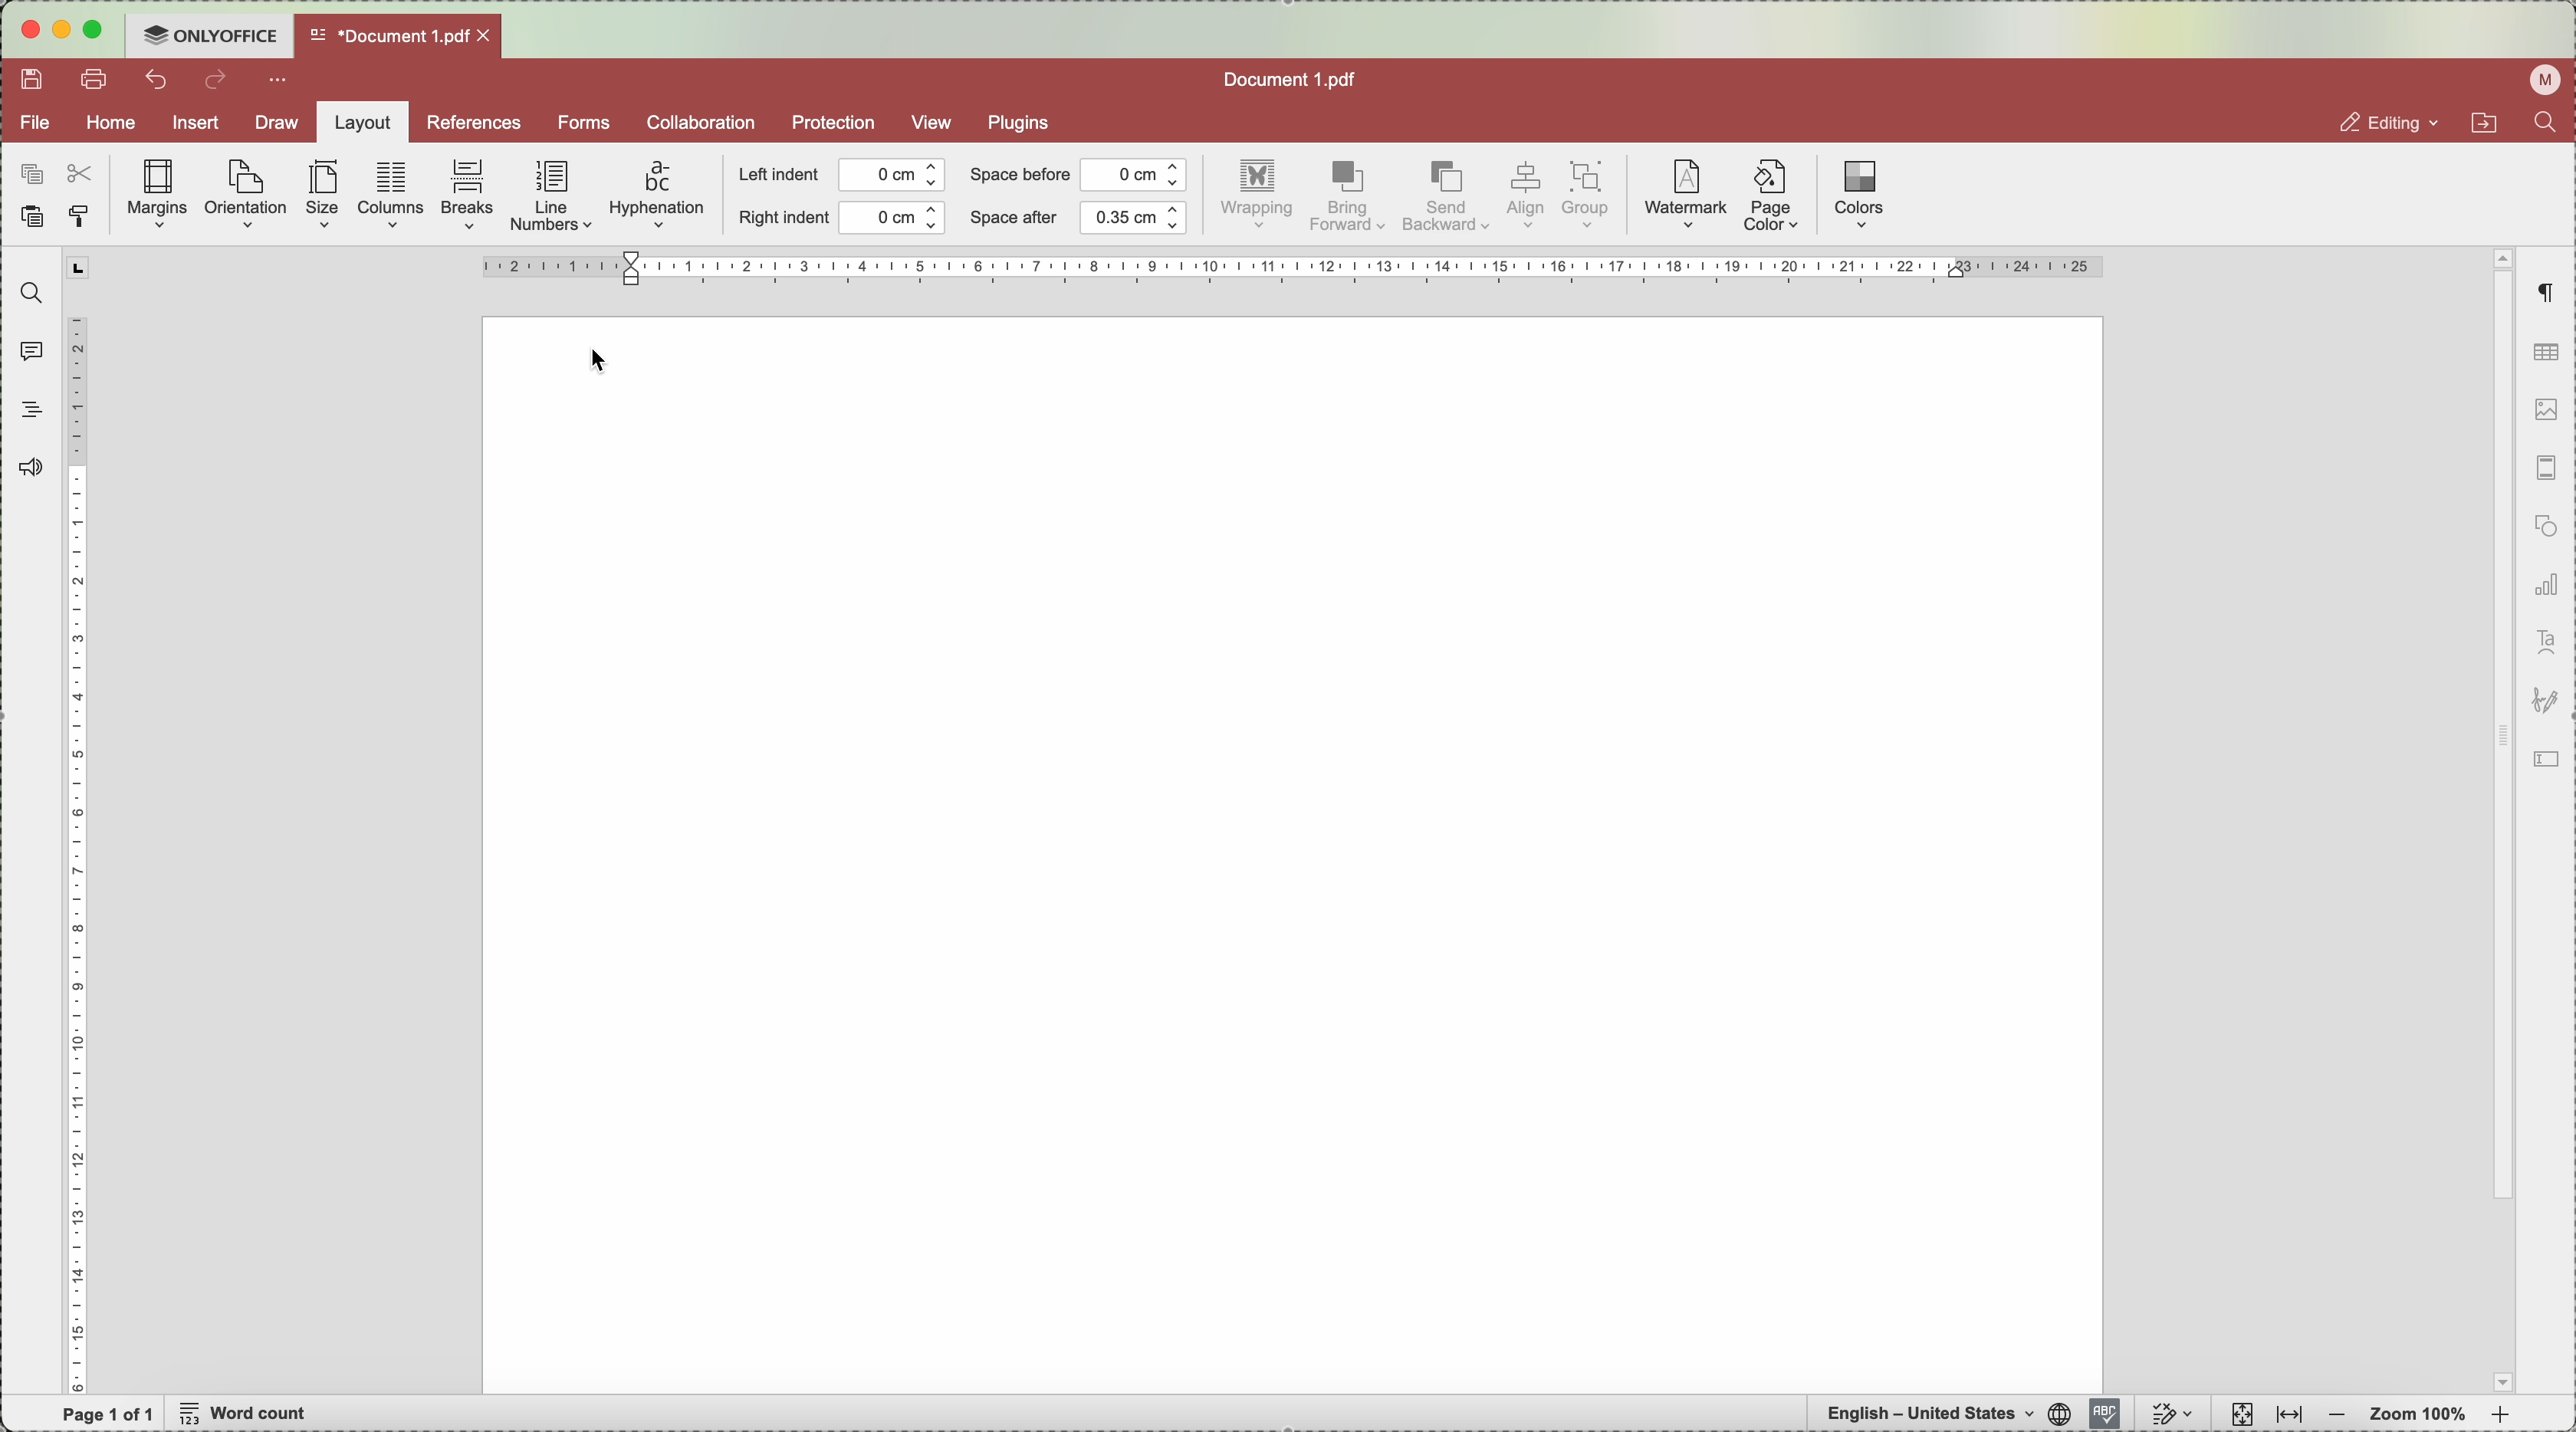  What do you see at coordinates (327, 195) in the screenshot?
I see `size` at bounding box center [327, 195].